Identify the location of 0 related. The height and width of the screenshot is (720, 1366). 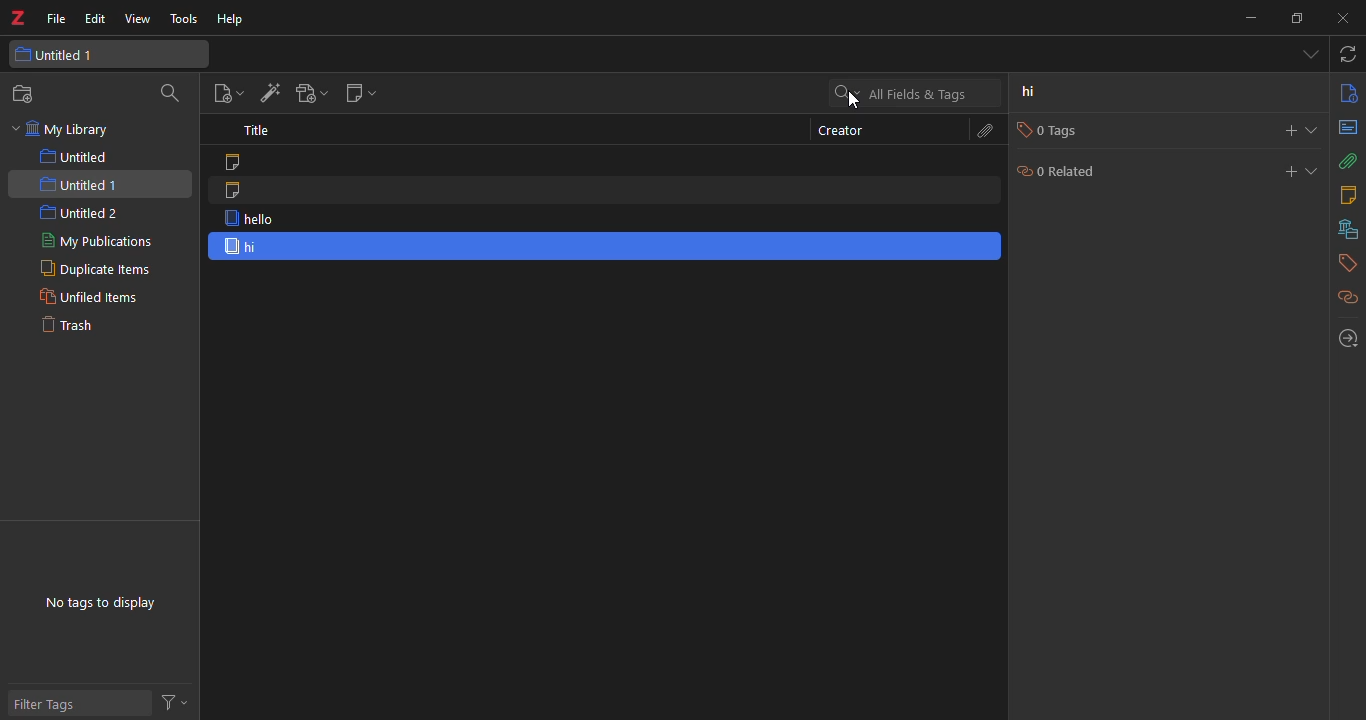
(1061, 170).